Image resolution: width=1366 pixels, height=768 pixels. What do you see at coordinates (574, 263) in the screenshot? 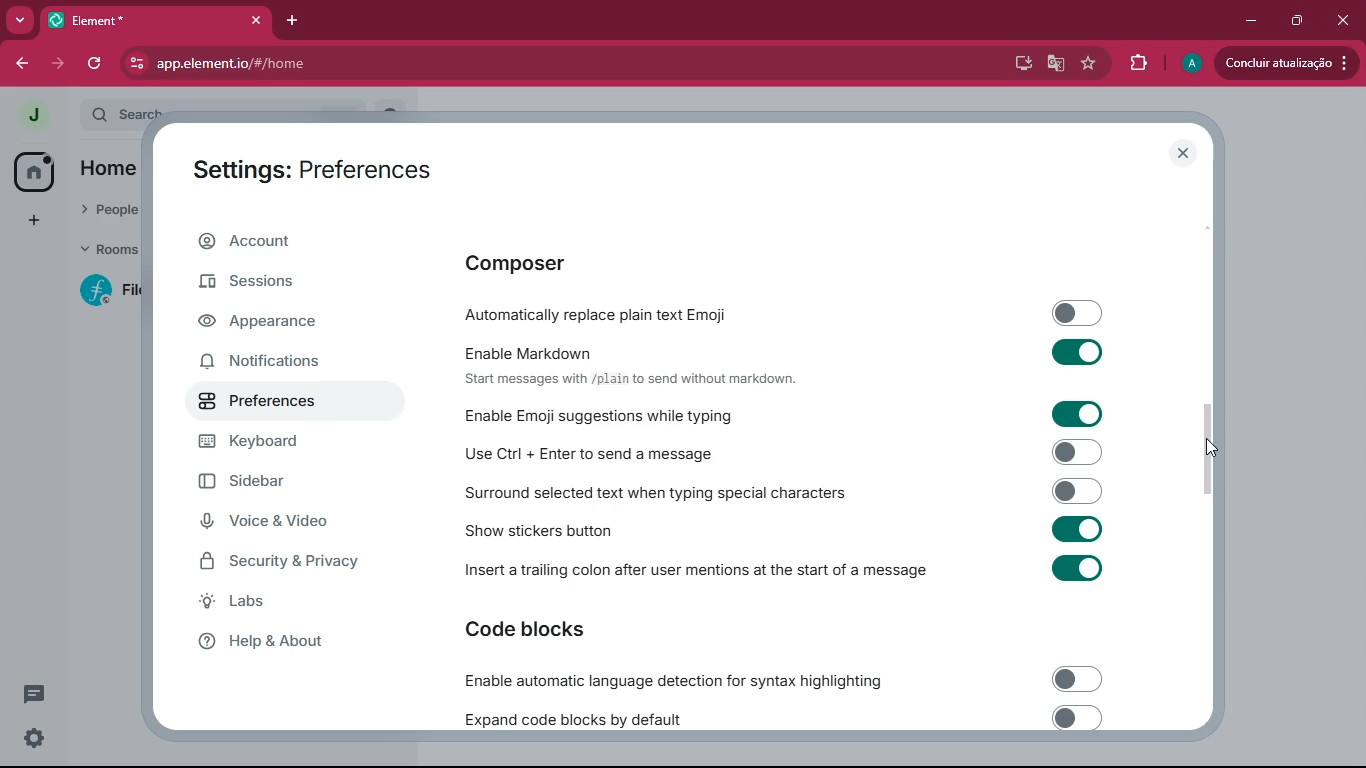
I see `composer` at bounding box center [574, 263].